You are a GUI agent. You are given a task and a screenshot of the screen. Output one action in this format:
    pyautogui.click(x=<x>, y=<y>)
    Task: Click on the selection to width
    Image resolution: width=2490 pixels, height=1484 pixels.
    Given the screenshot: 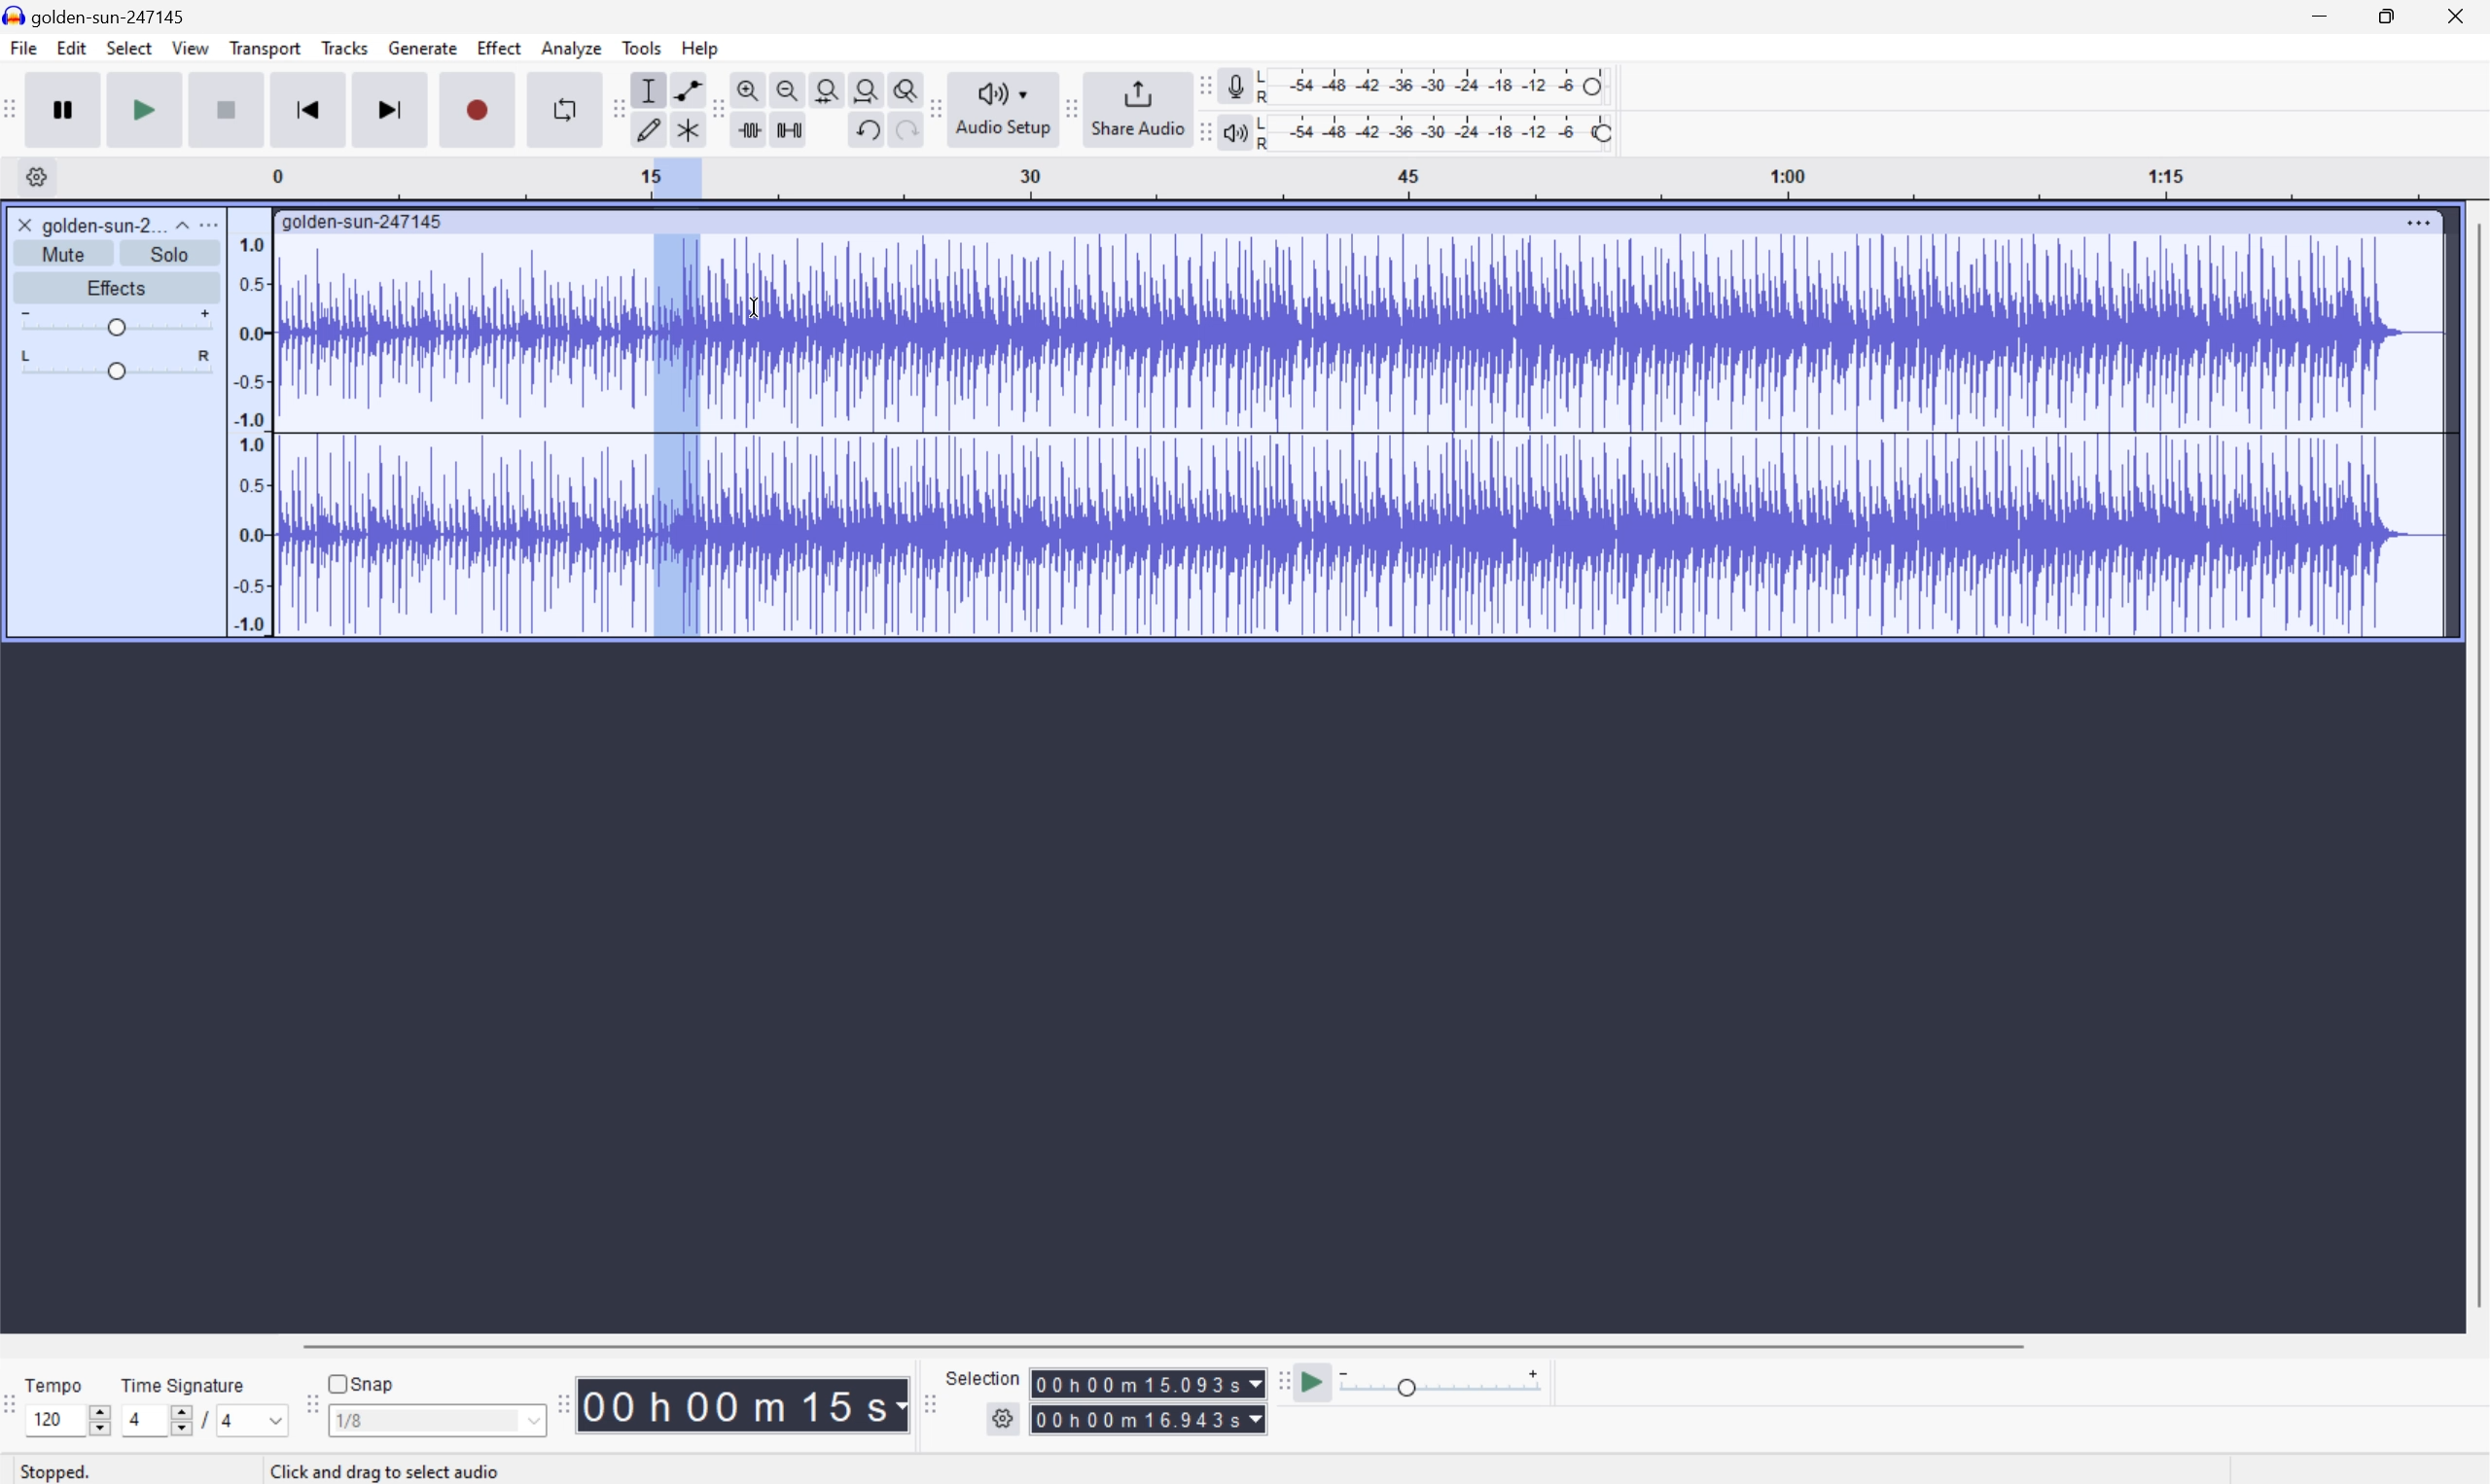 What is the action you would take?
    pyautogui.click(x=830, y=87)
    